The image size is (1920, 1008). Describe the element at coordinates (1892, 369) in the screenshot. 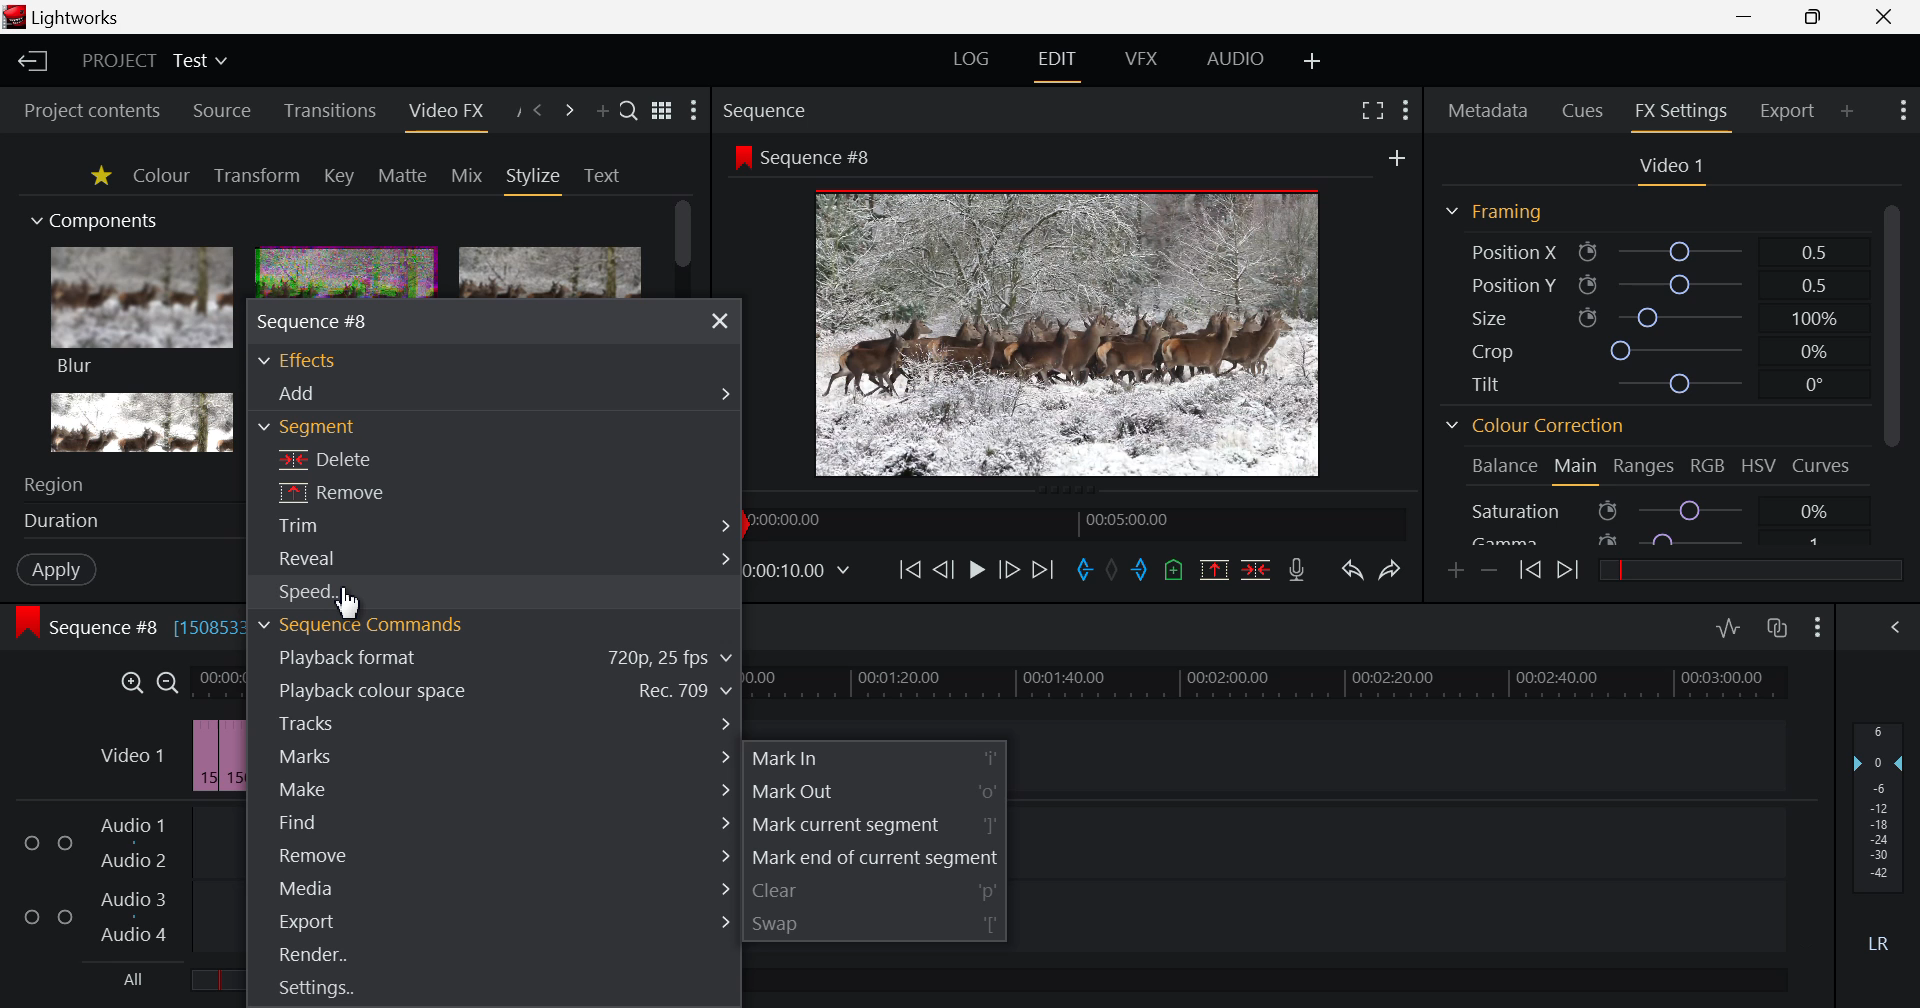

I see `Scroll Bar` at that location.